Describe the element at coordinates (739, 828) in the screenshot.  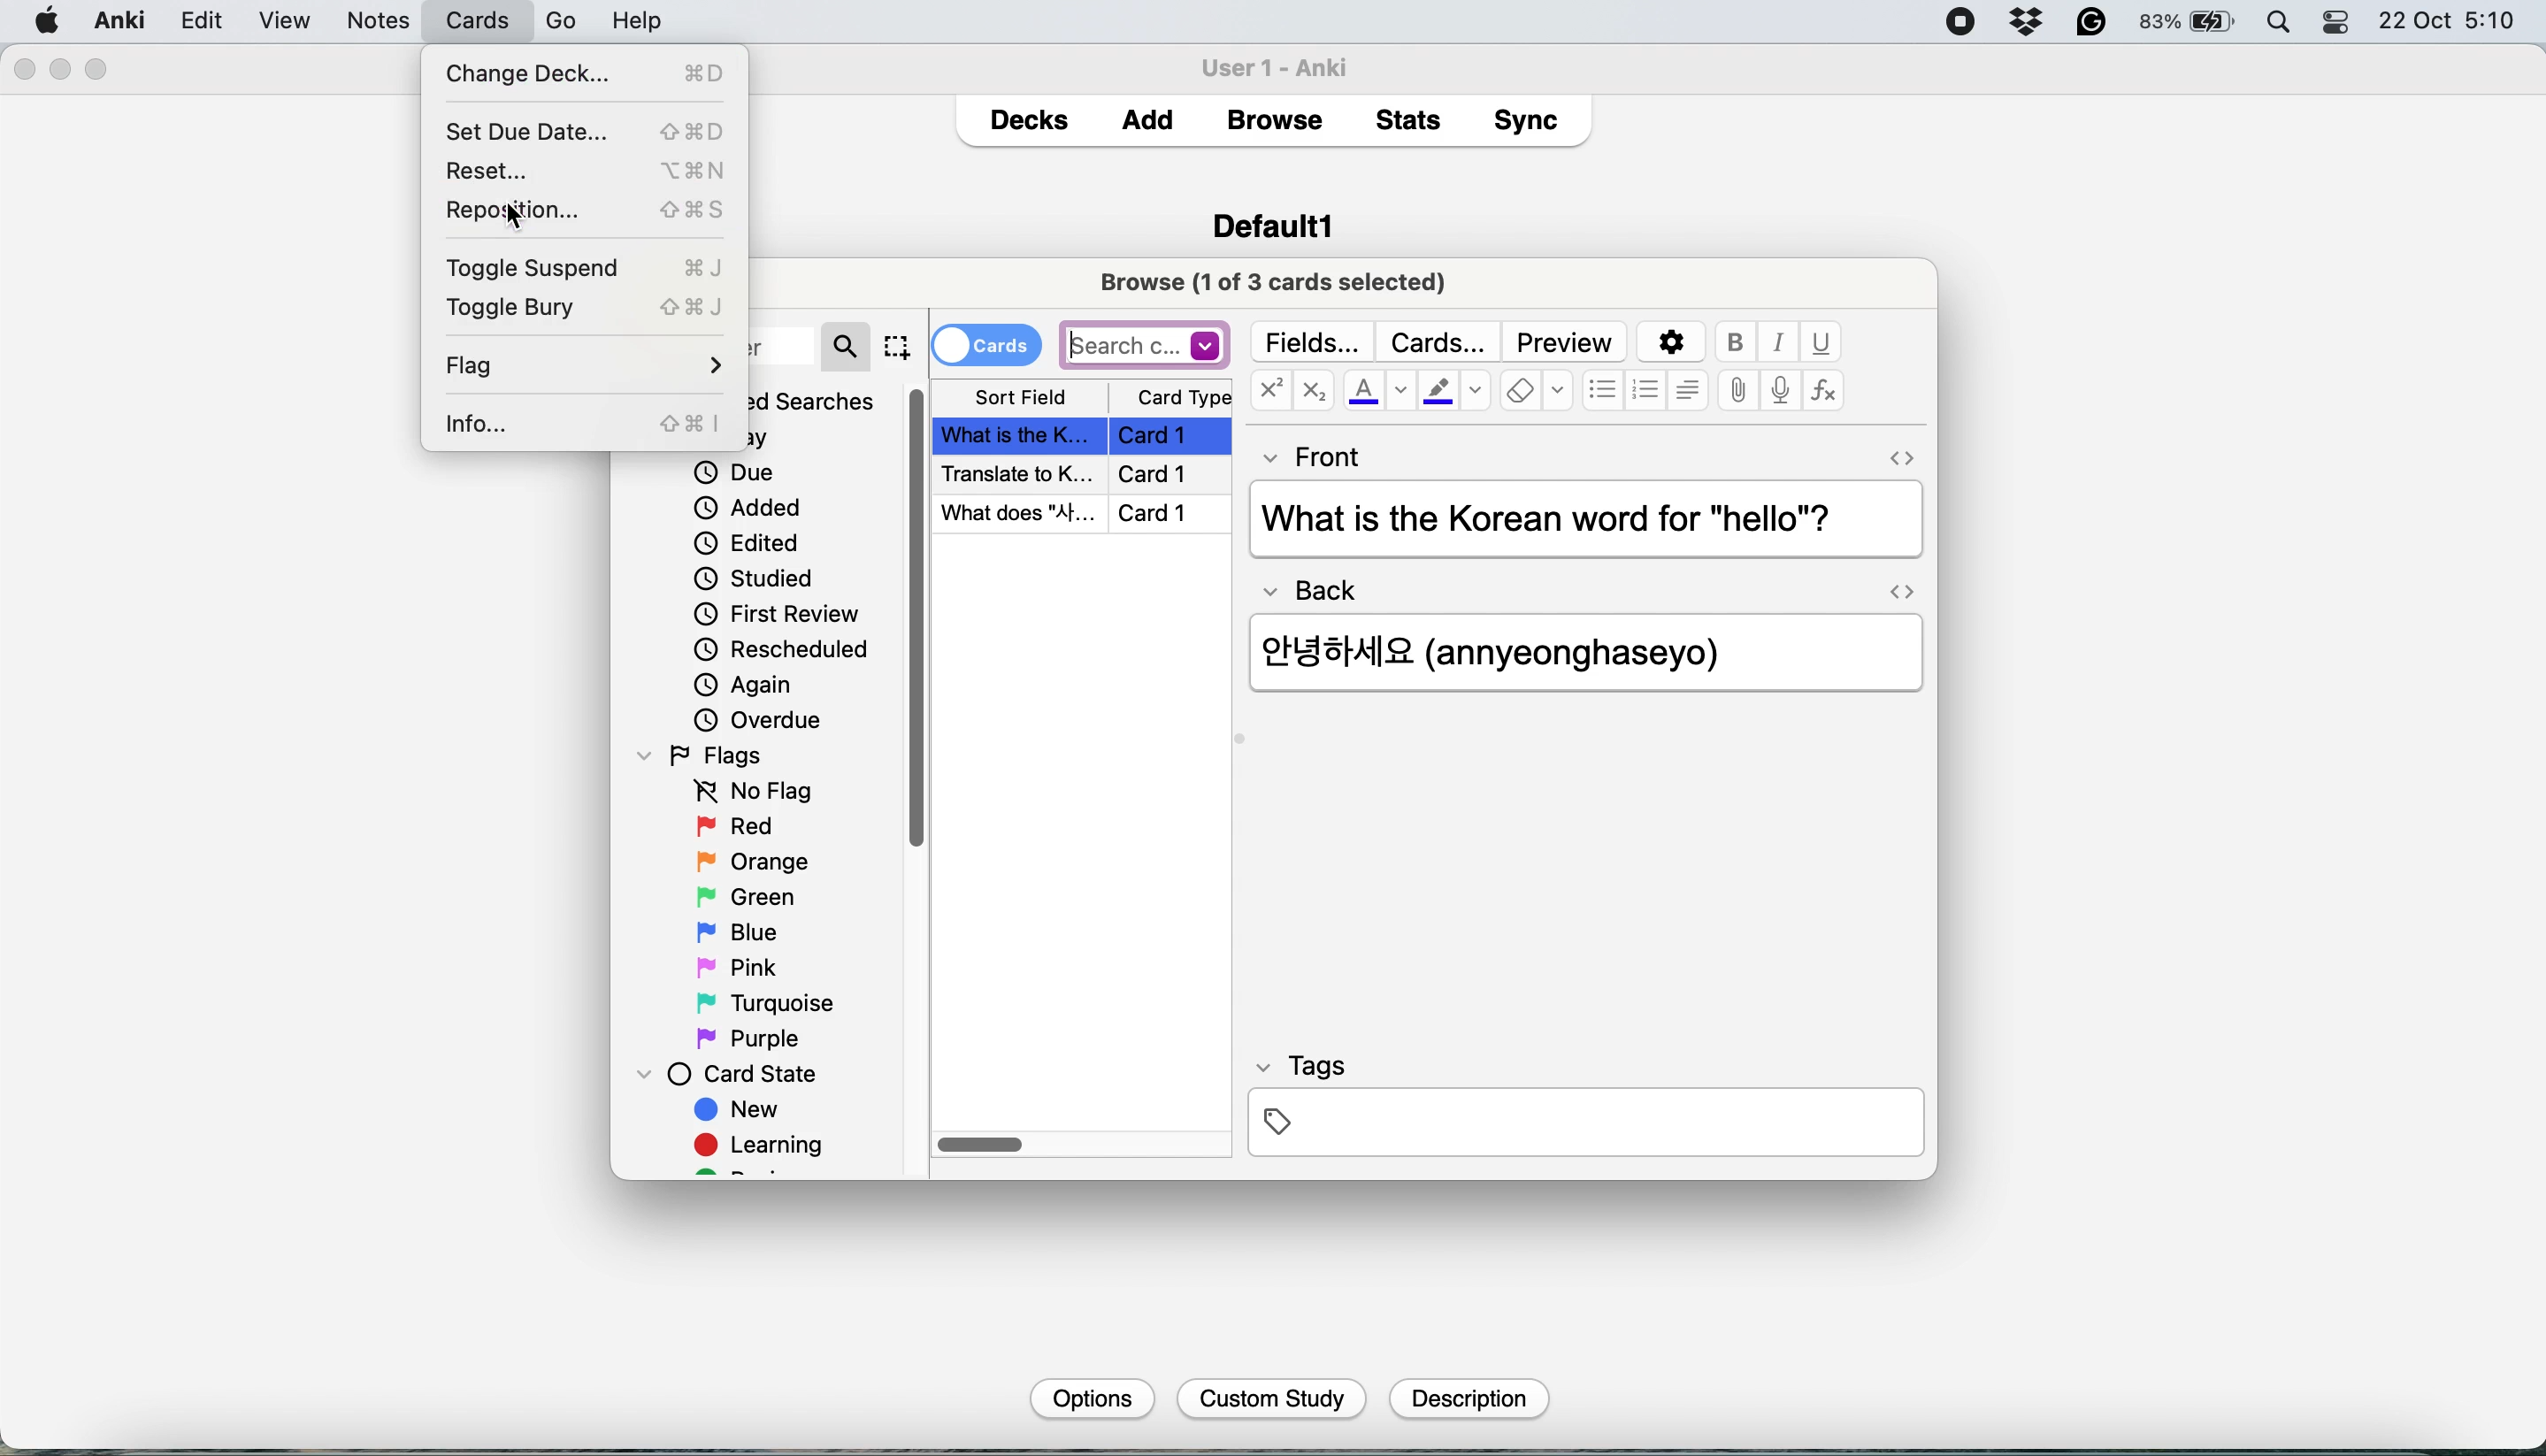
I see `red` at that location.